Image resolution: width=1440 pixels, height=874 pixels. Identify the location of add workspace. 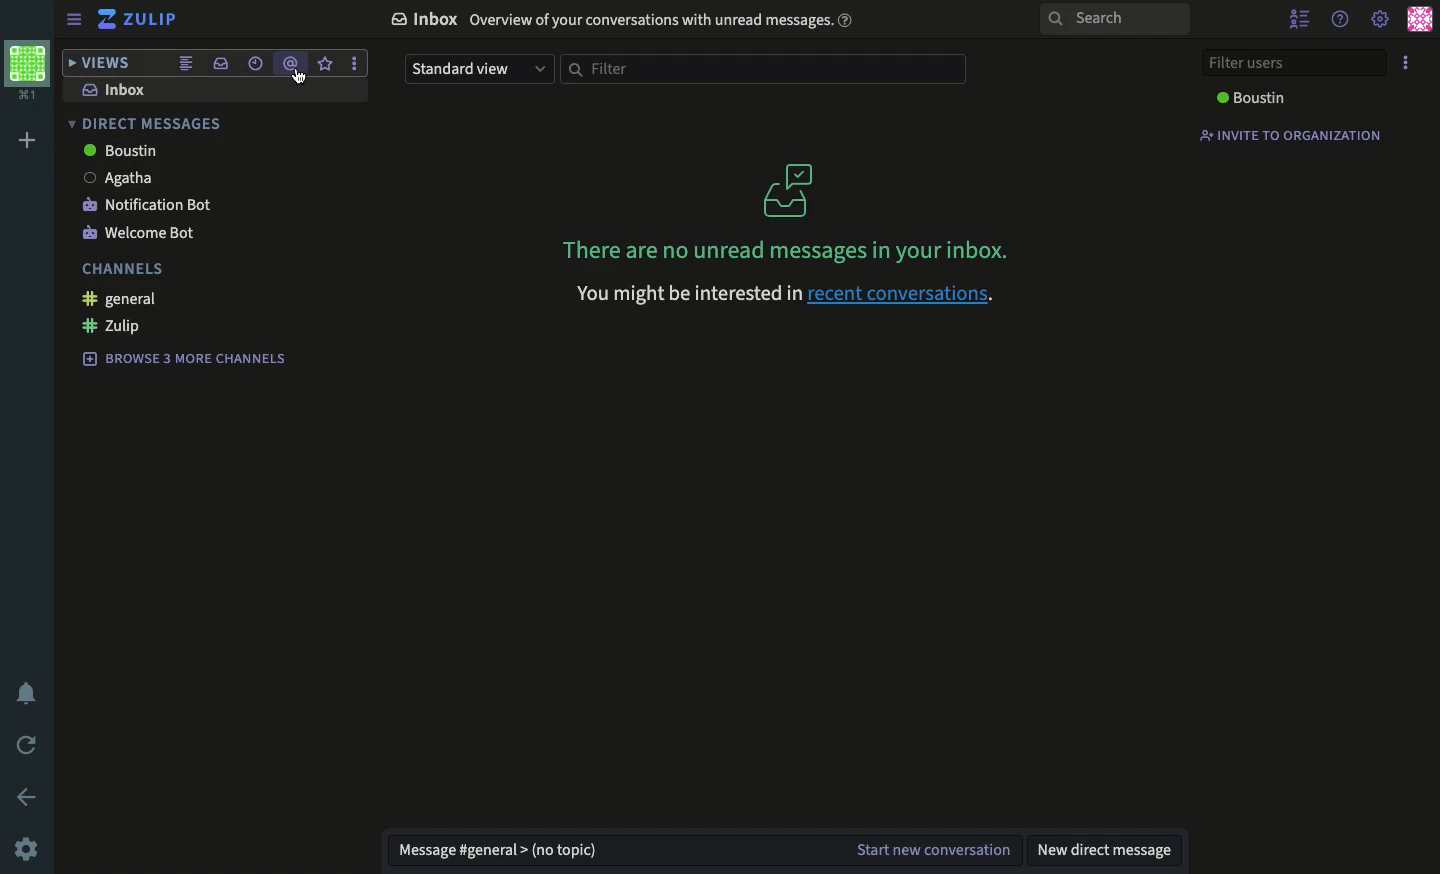
(25, 138).